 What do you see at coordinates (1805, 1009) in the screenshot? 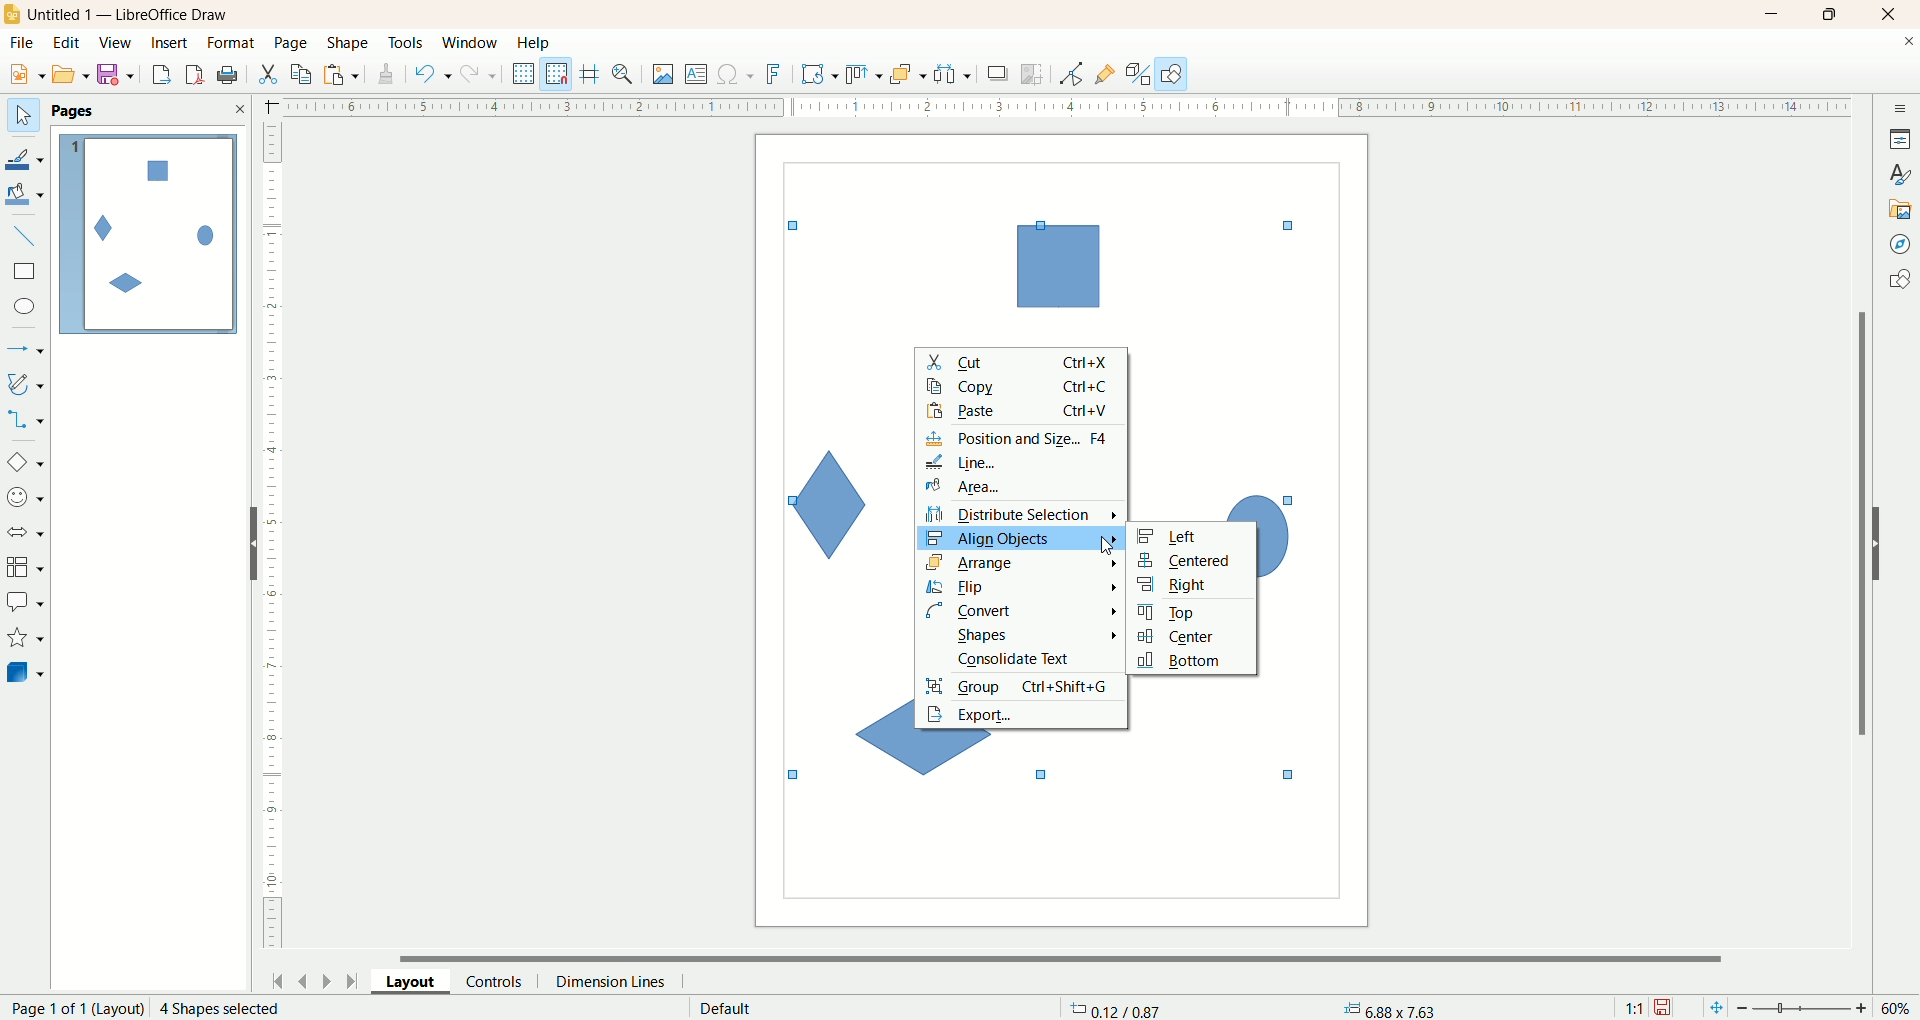
I see `zoom factor` at bounding box center [1805, 1009].